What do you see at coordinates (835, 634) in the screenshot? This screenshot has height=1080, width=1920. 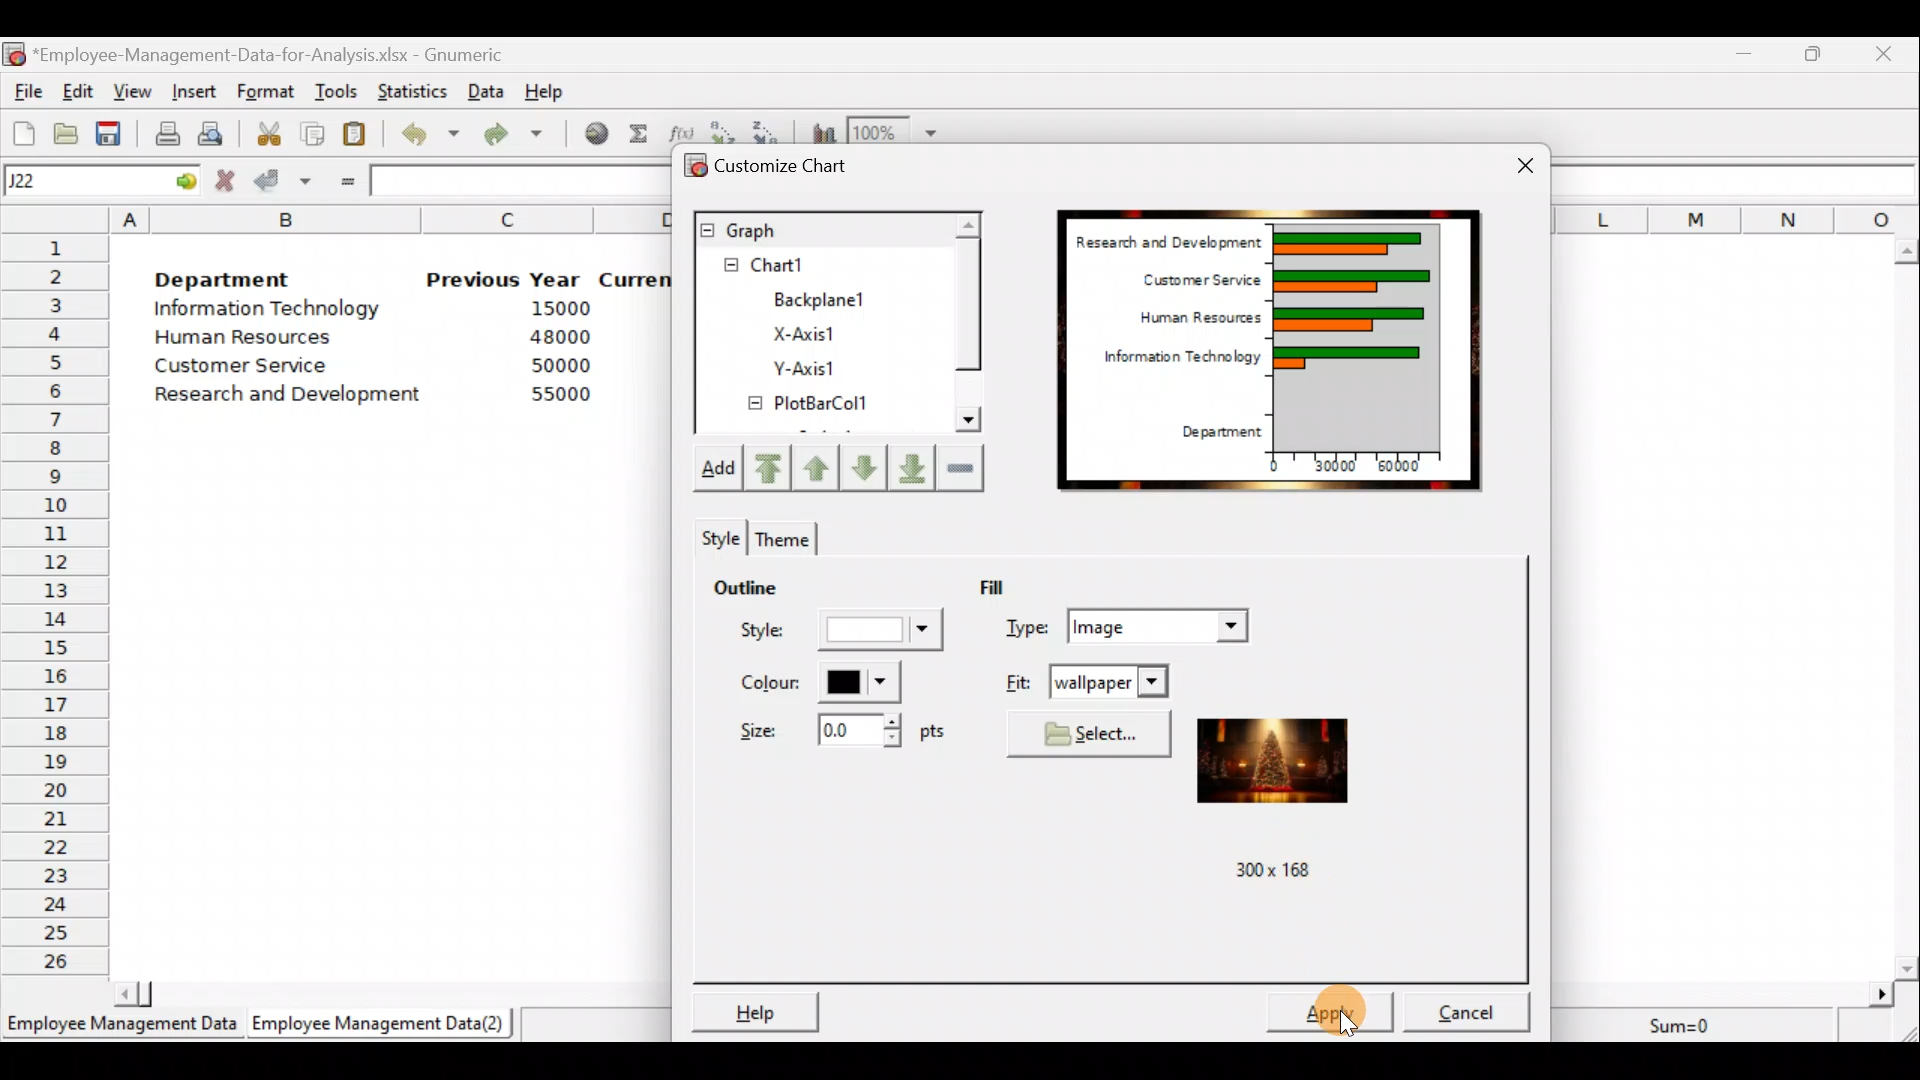 I see `Style` at bounding box center [835, 634].